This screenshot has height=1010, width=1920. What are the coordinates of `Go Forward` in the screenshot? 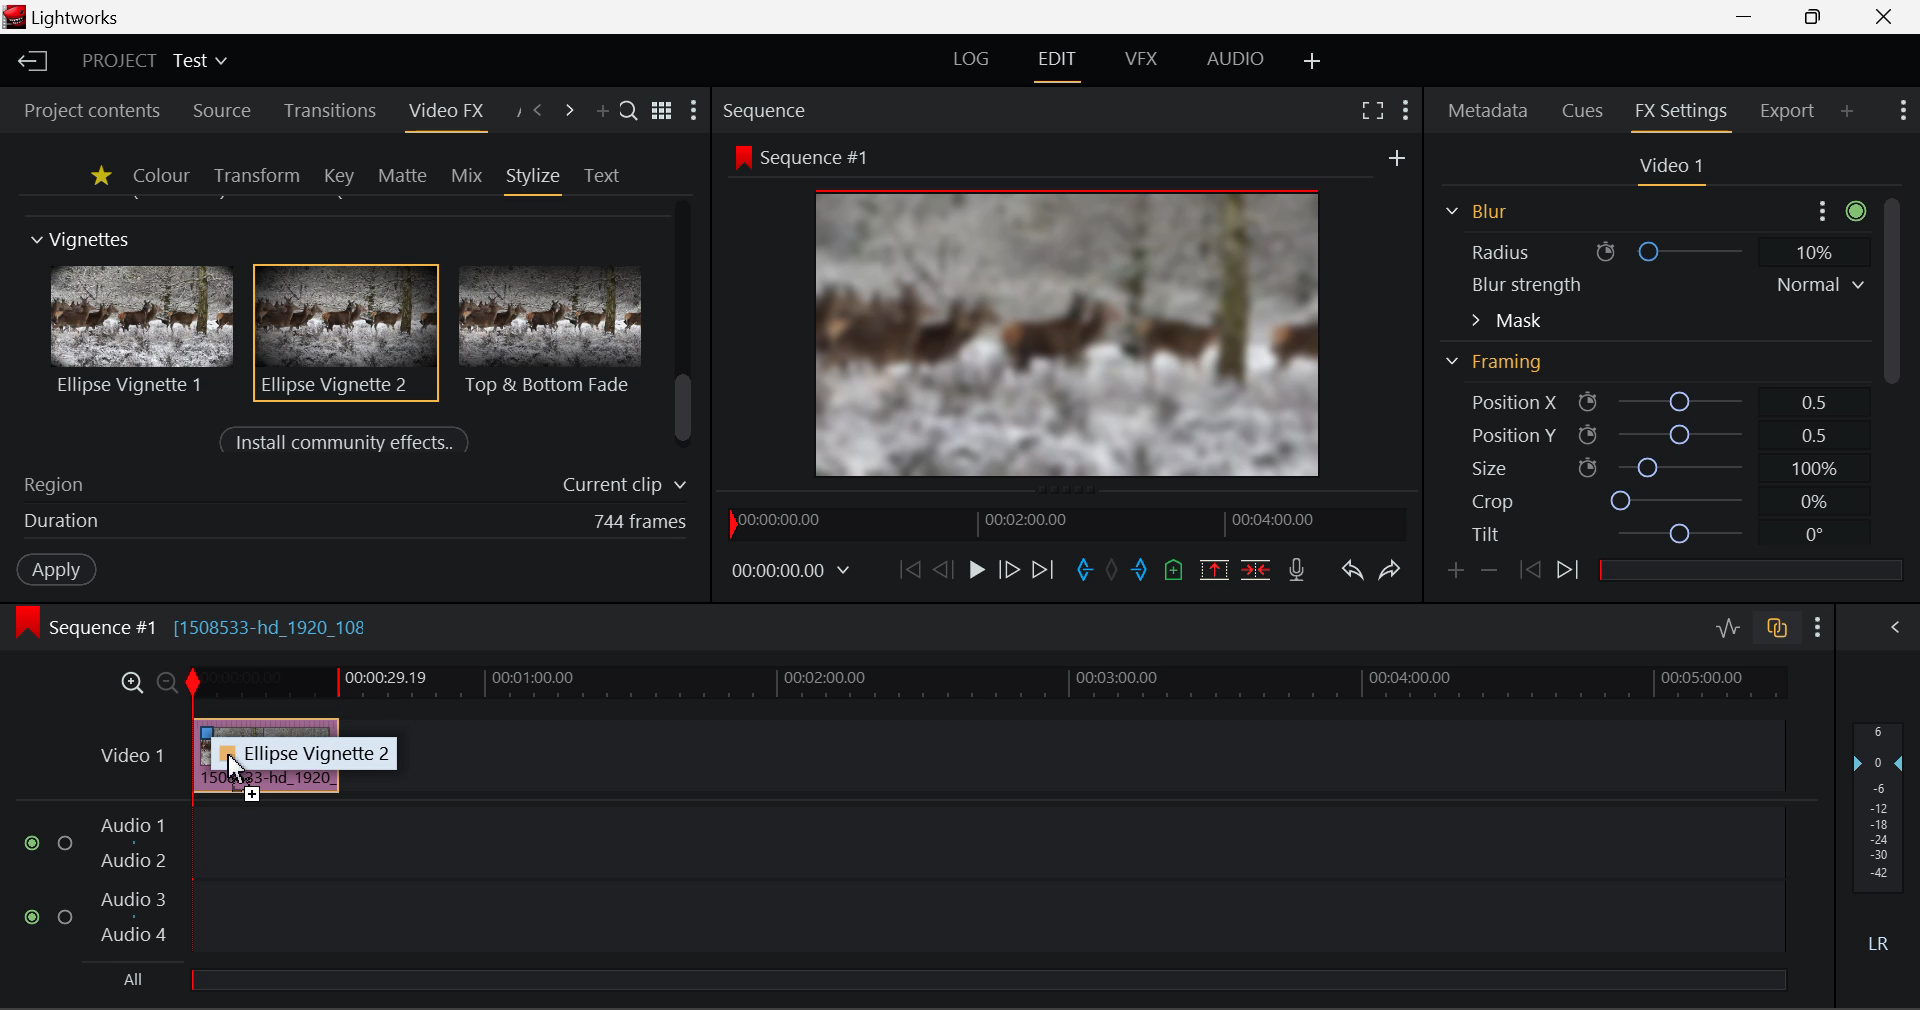 It's located at (1009, 570).